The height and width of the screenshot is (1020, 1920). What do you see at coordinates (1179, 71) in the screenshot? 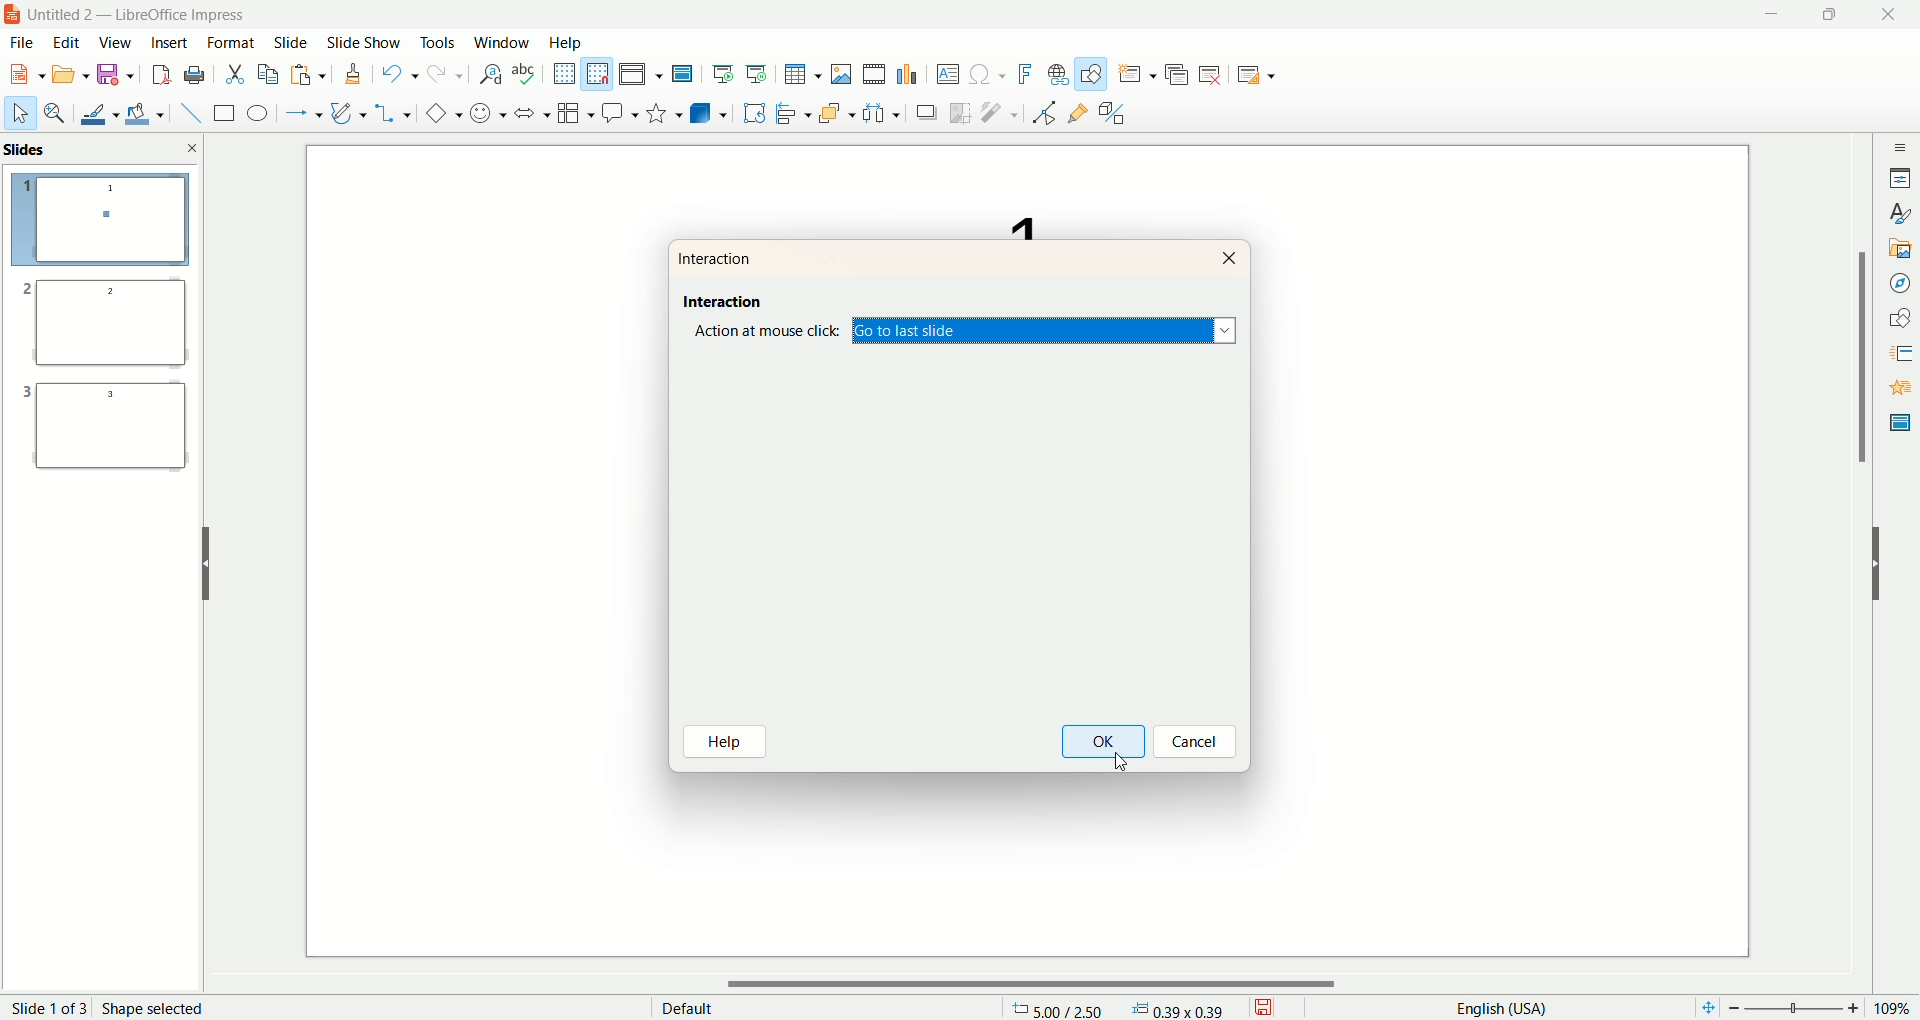
I see `duplicate slide` at bounding box center [1179, 71].